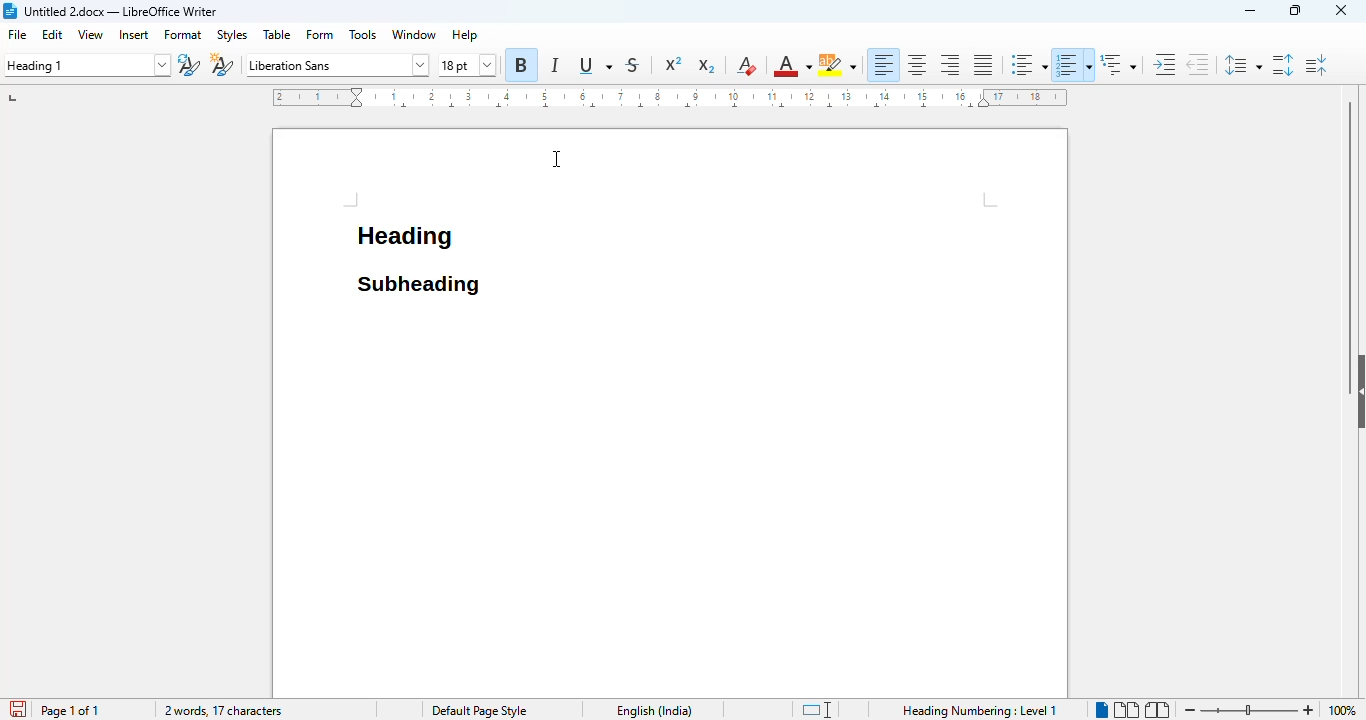  I want to click on standard selection, so click(816, 710).